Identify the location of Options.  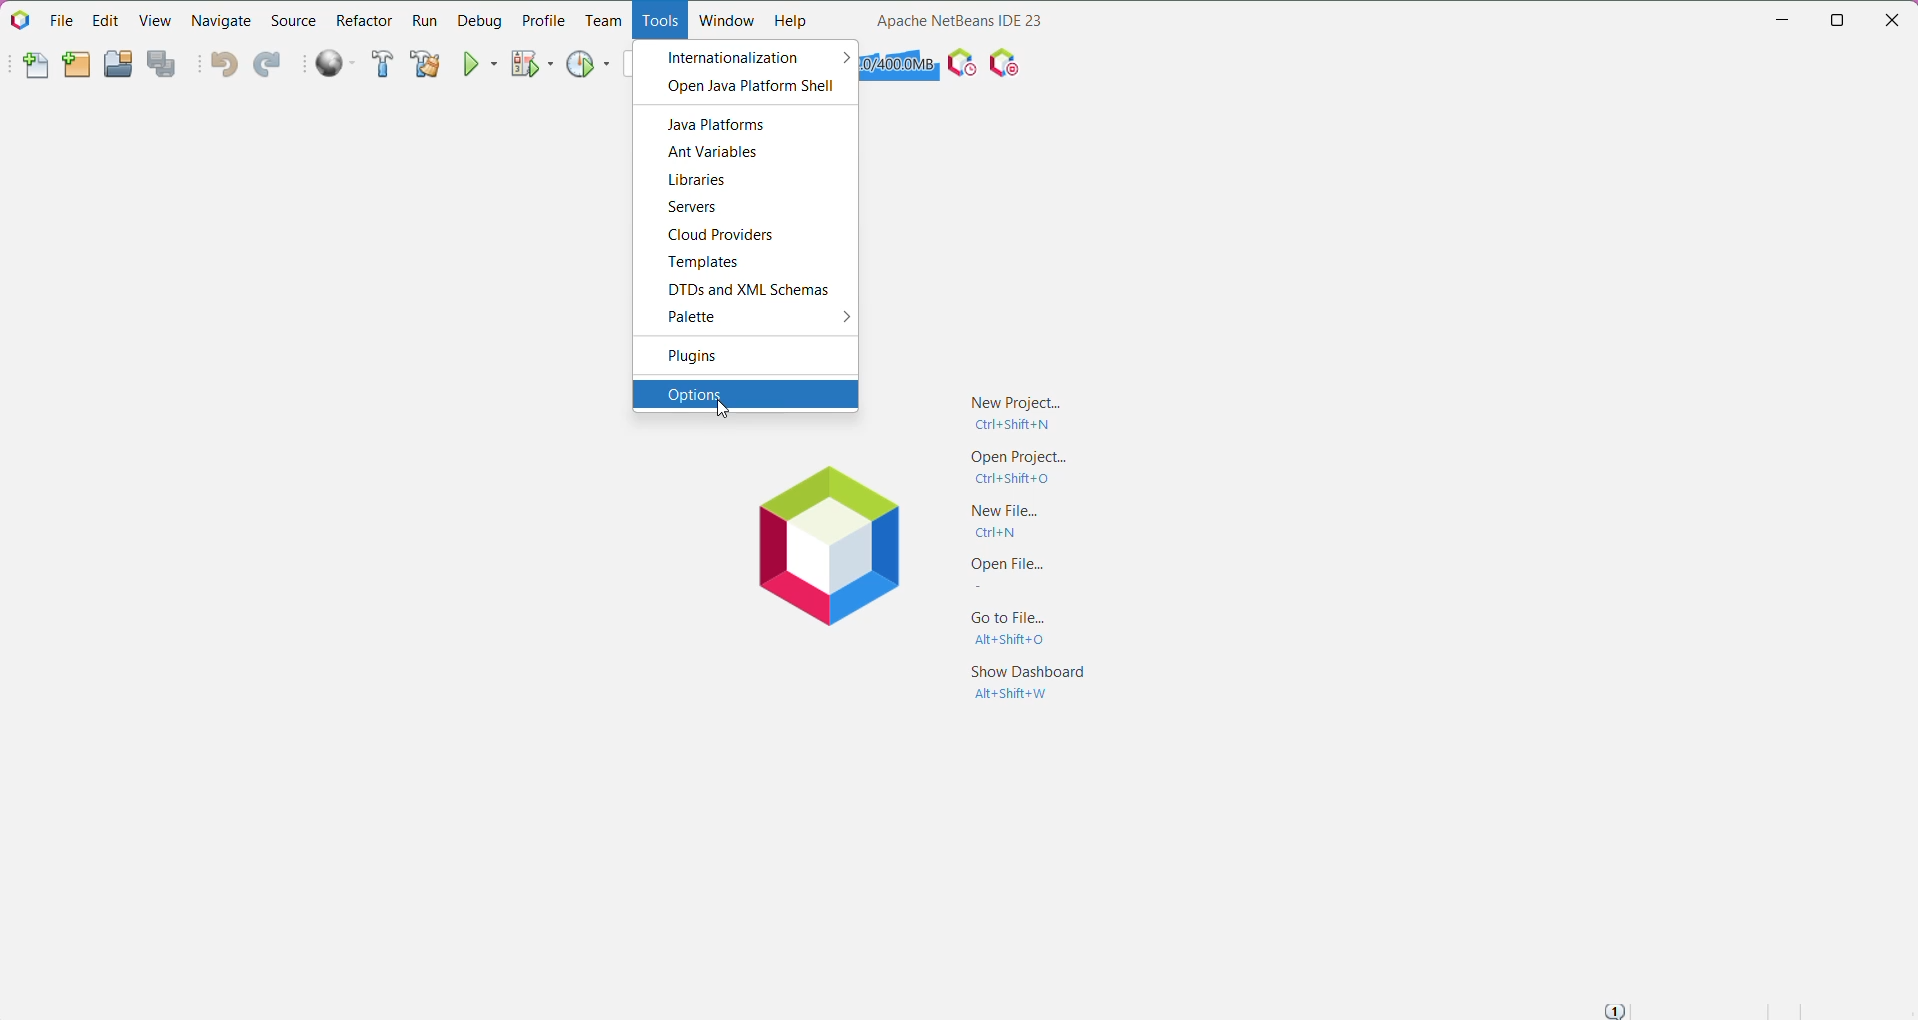
(744, 393).